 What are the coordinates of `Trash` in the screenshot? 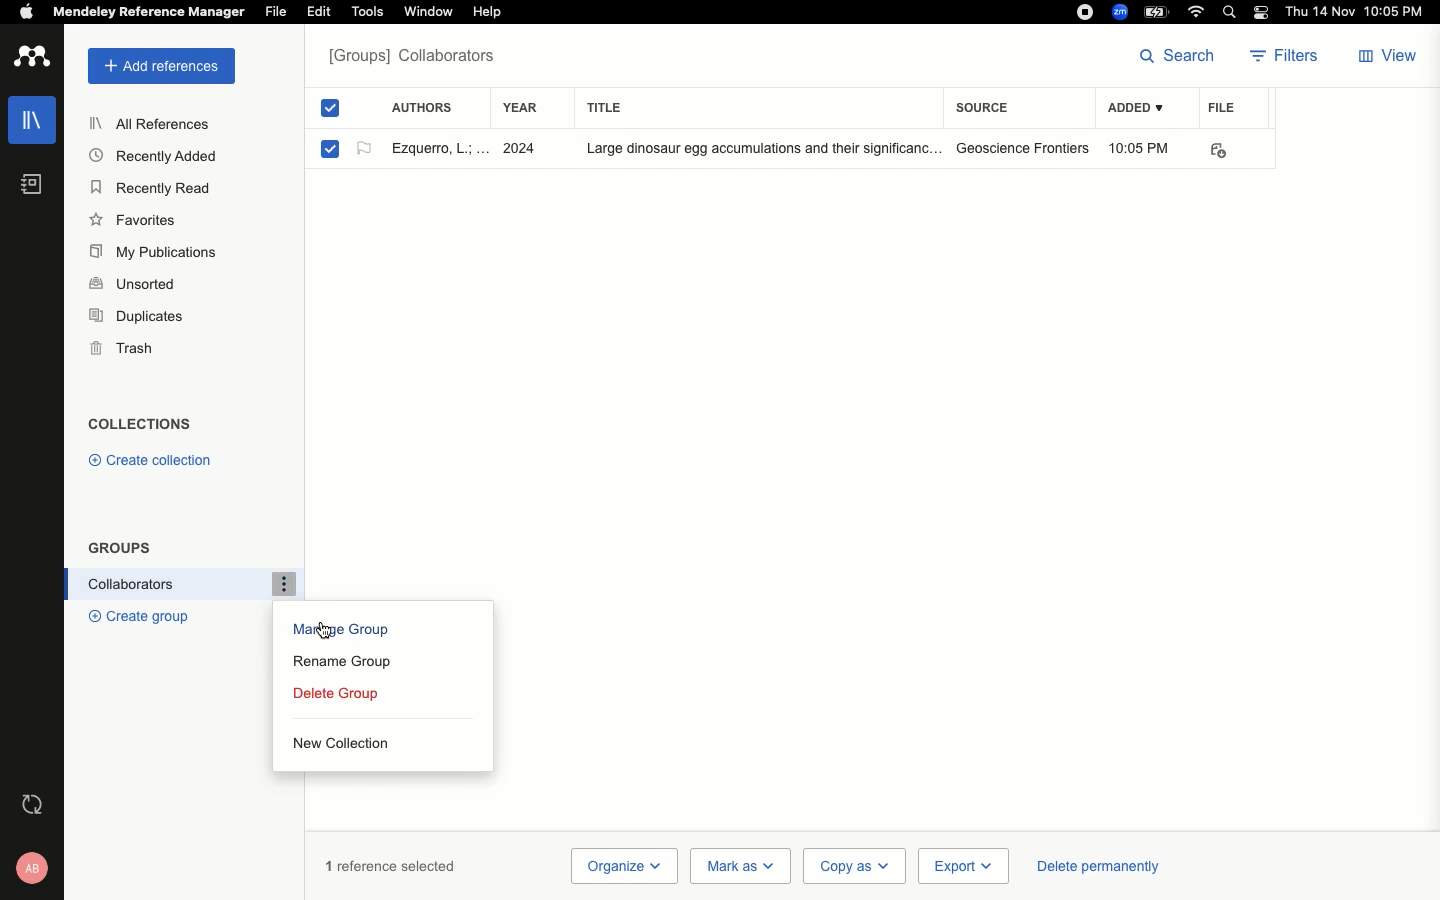 It's located at (124, 351).